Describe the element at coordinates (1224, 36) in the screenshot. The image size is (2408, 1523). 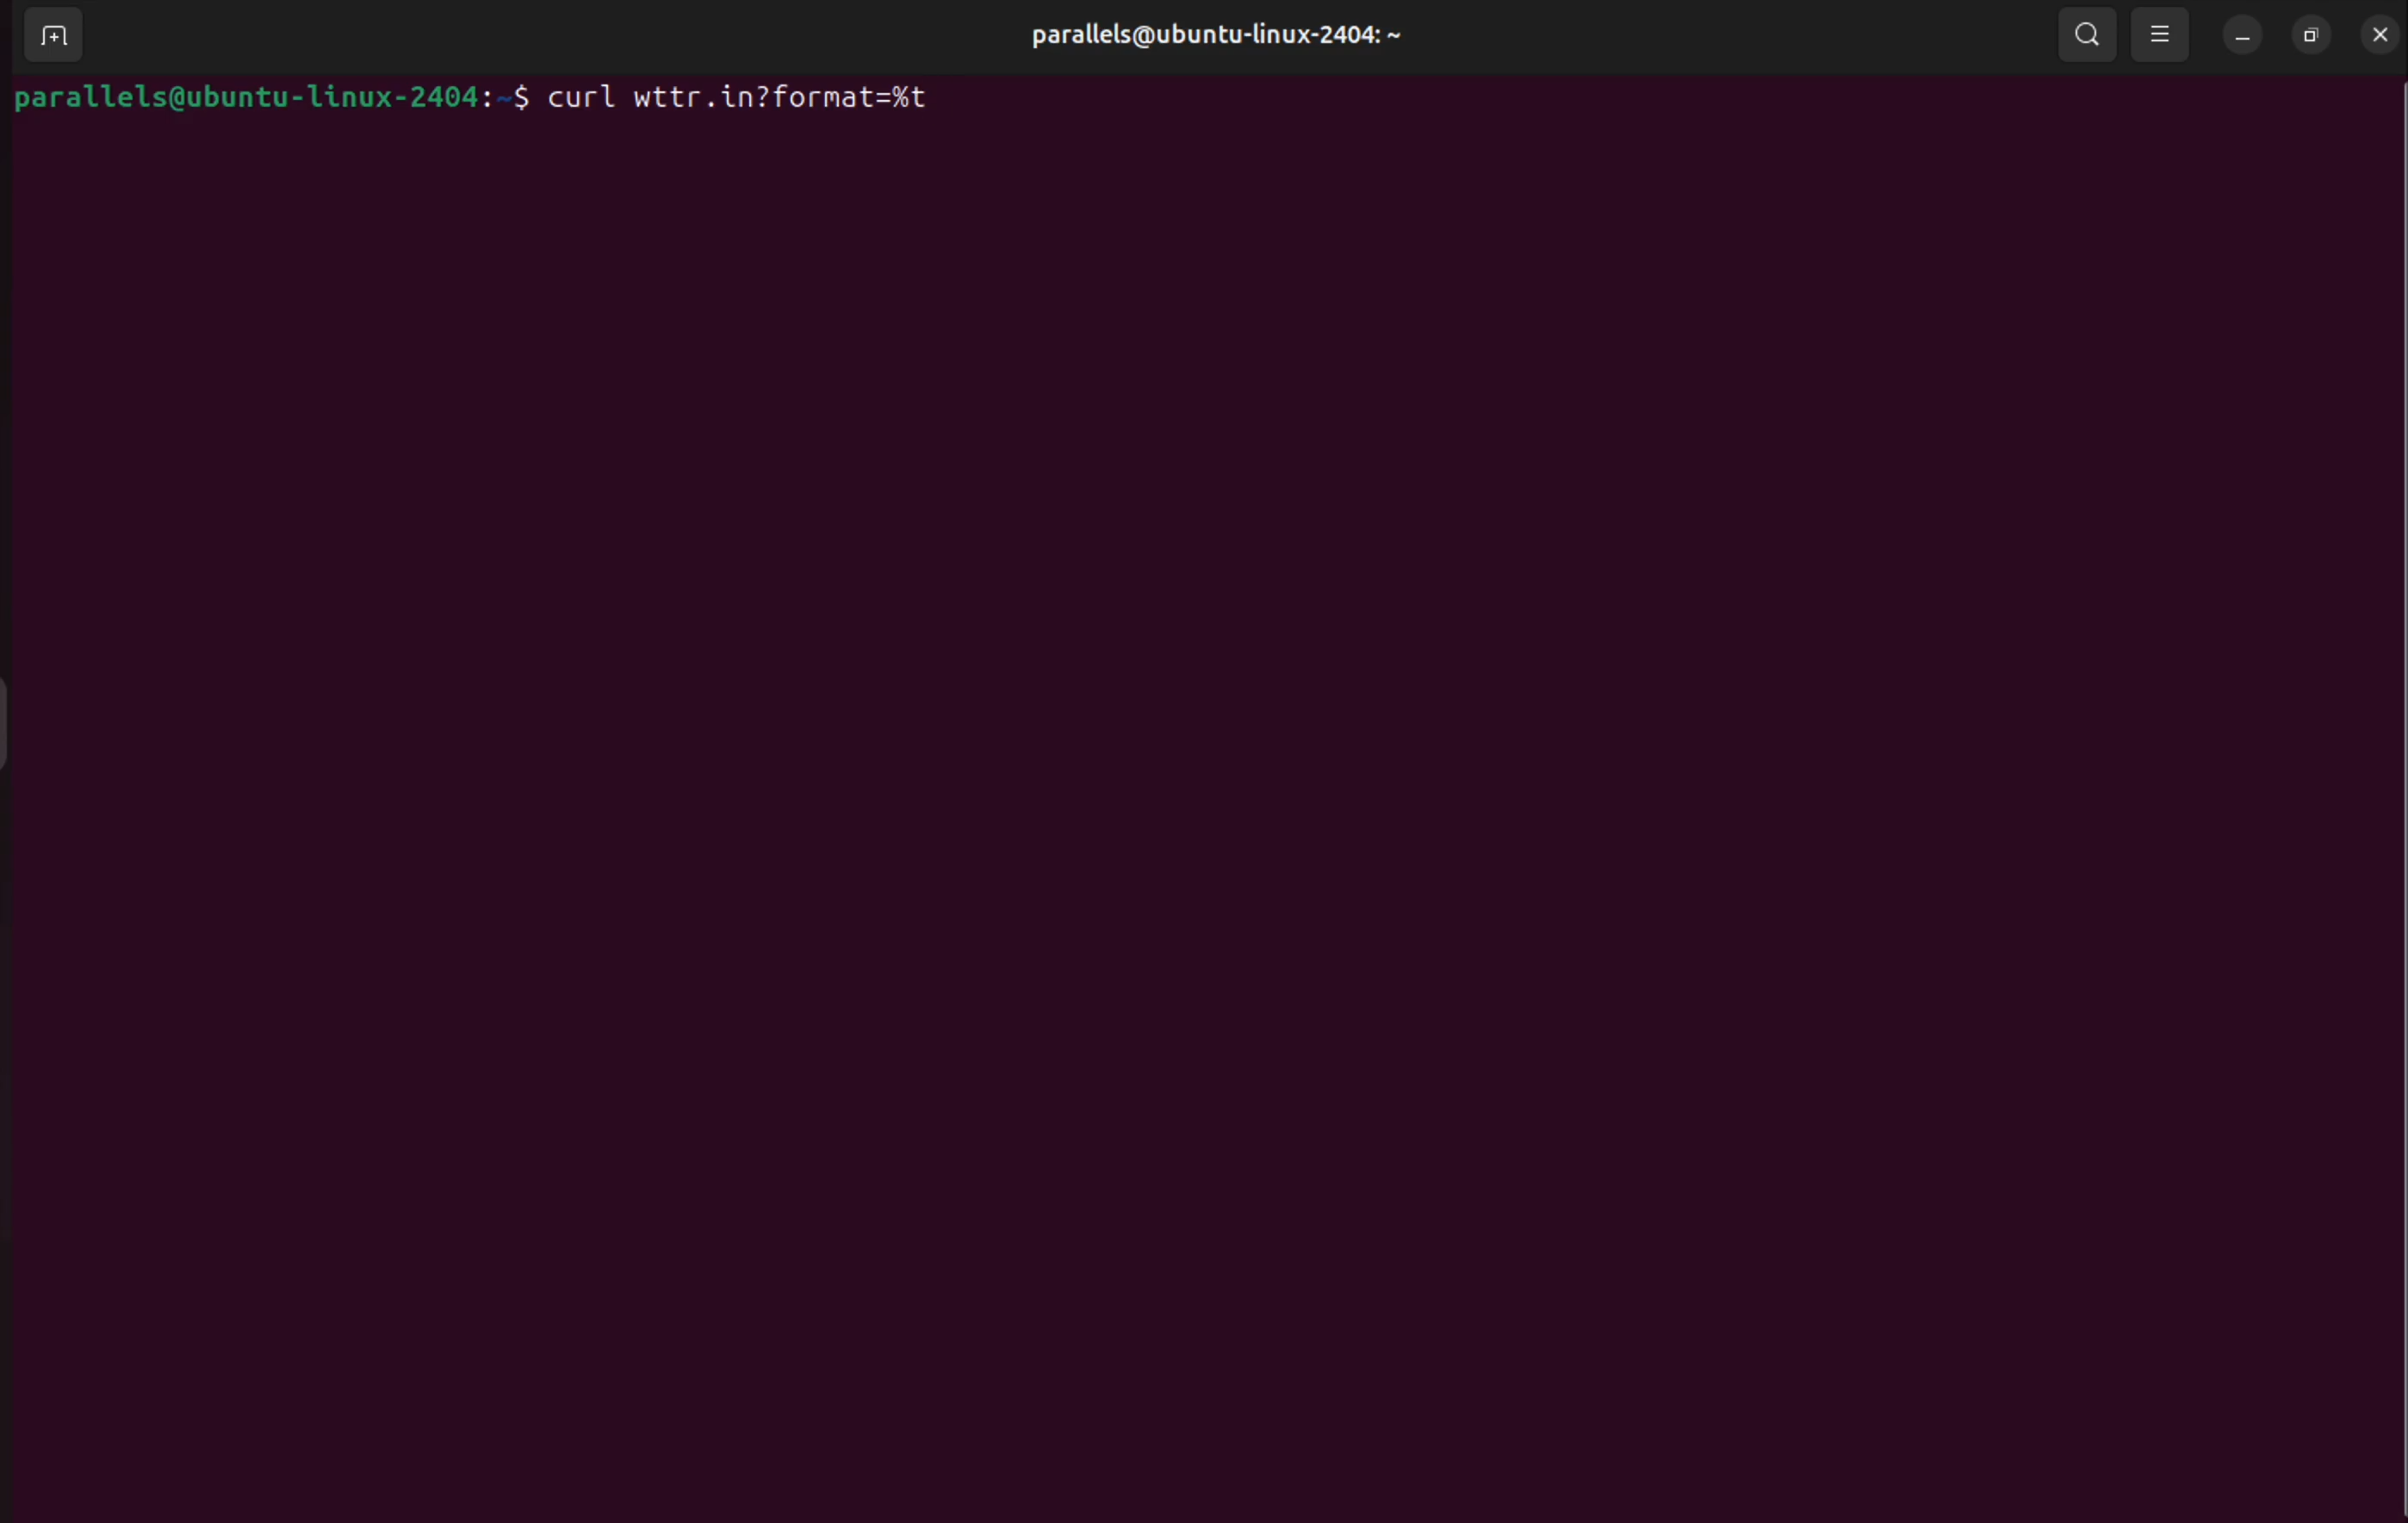
I see `parallels` at that location.